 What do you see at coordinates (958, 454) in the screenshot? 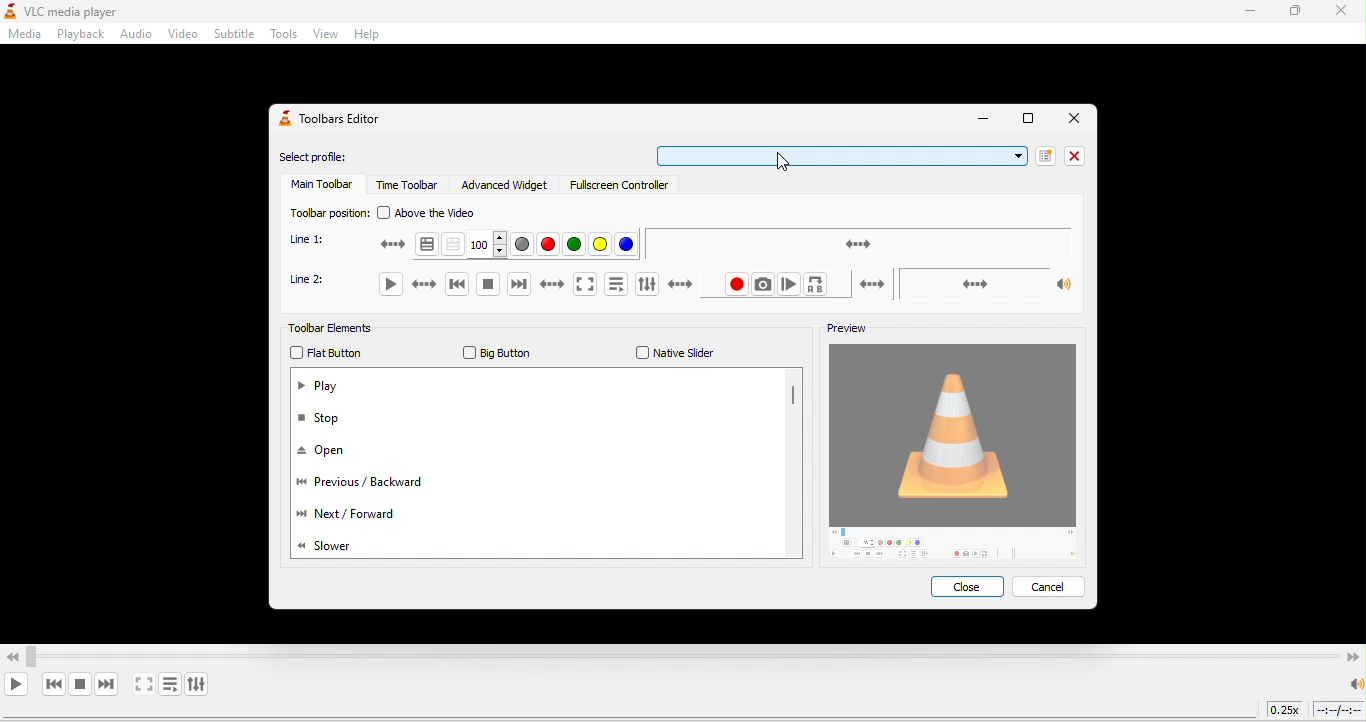
I see `image` at bounding box center [958, 454].